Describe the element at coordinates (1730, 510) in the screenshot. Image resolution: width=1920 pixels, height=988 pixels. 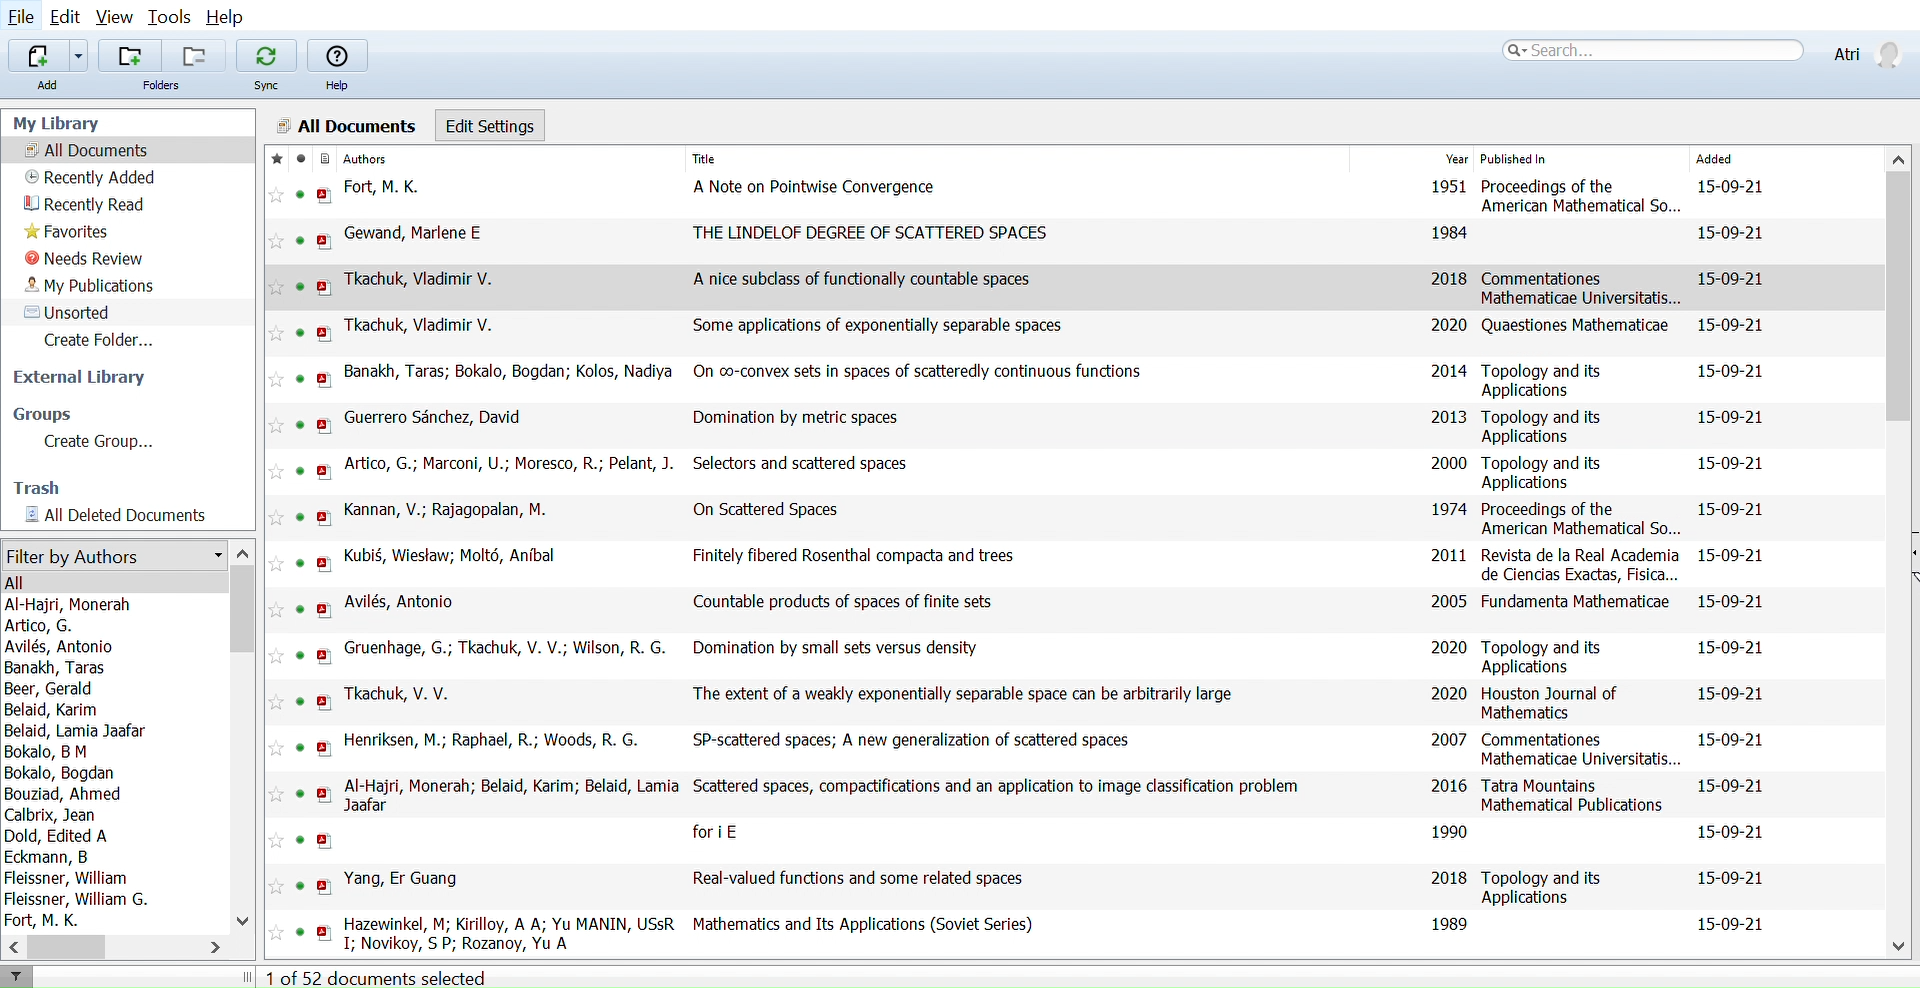
I see `15-09-21` at that location.